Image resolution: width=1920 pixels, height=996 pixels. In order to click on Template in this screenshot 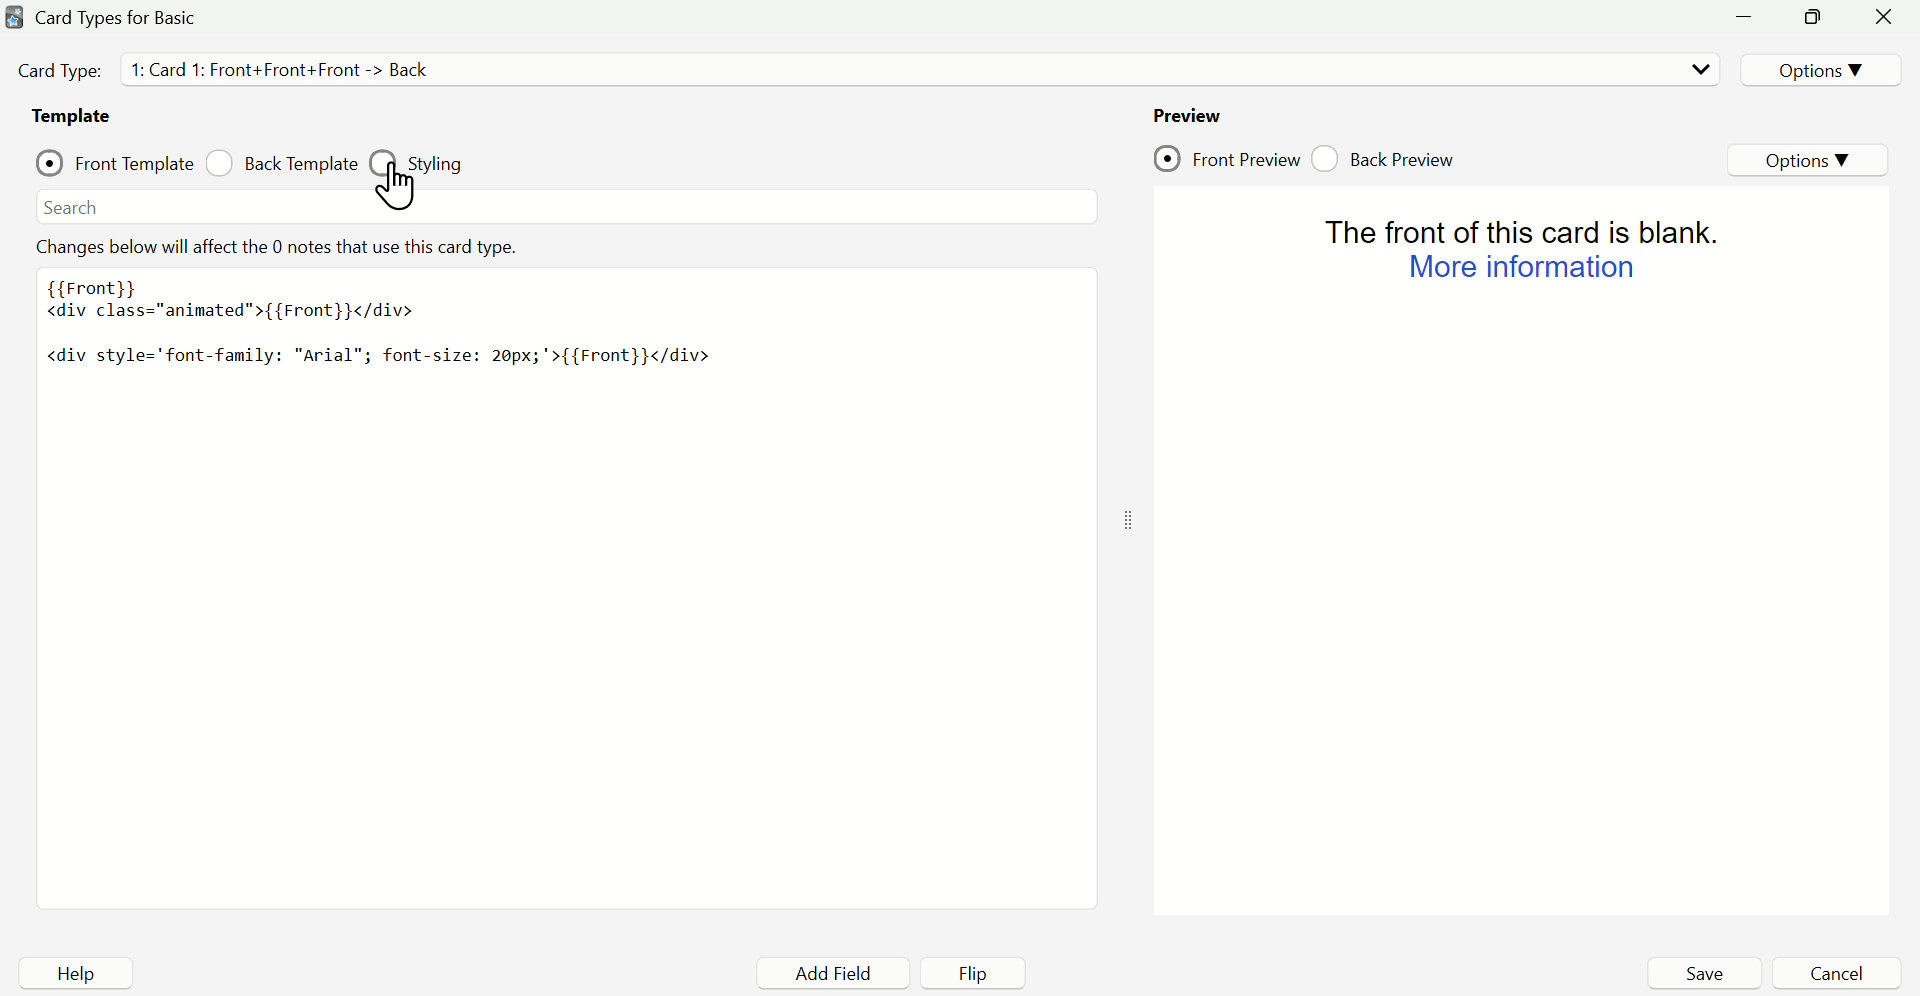, I will do `click(72, 119)`.